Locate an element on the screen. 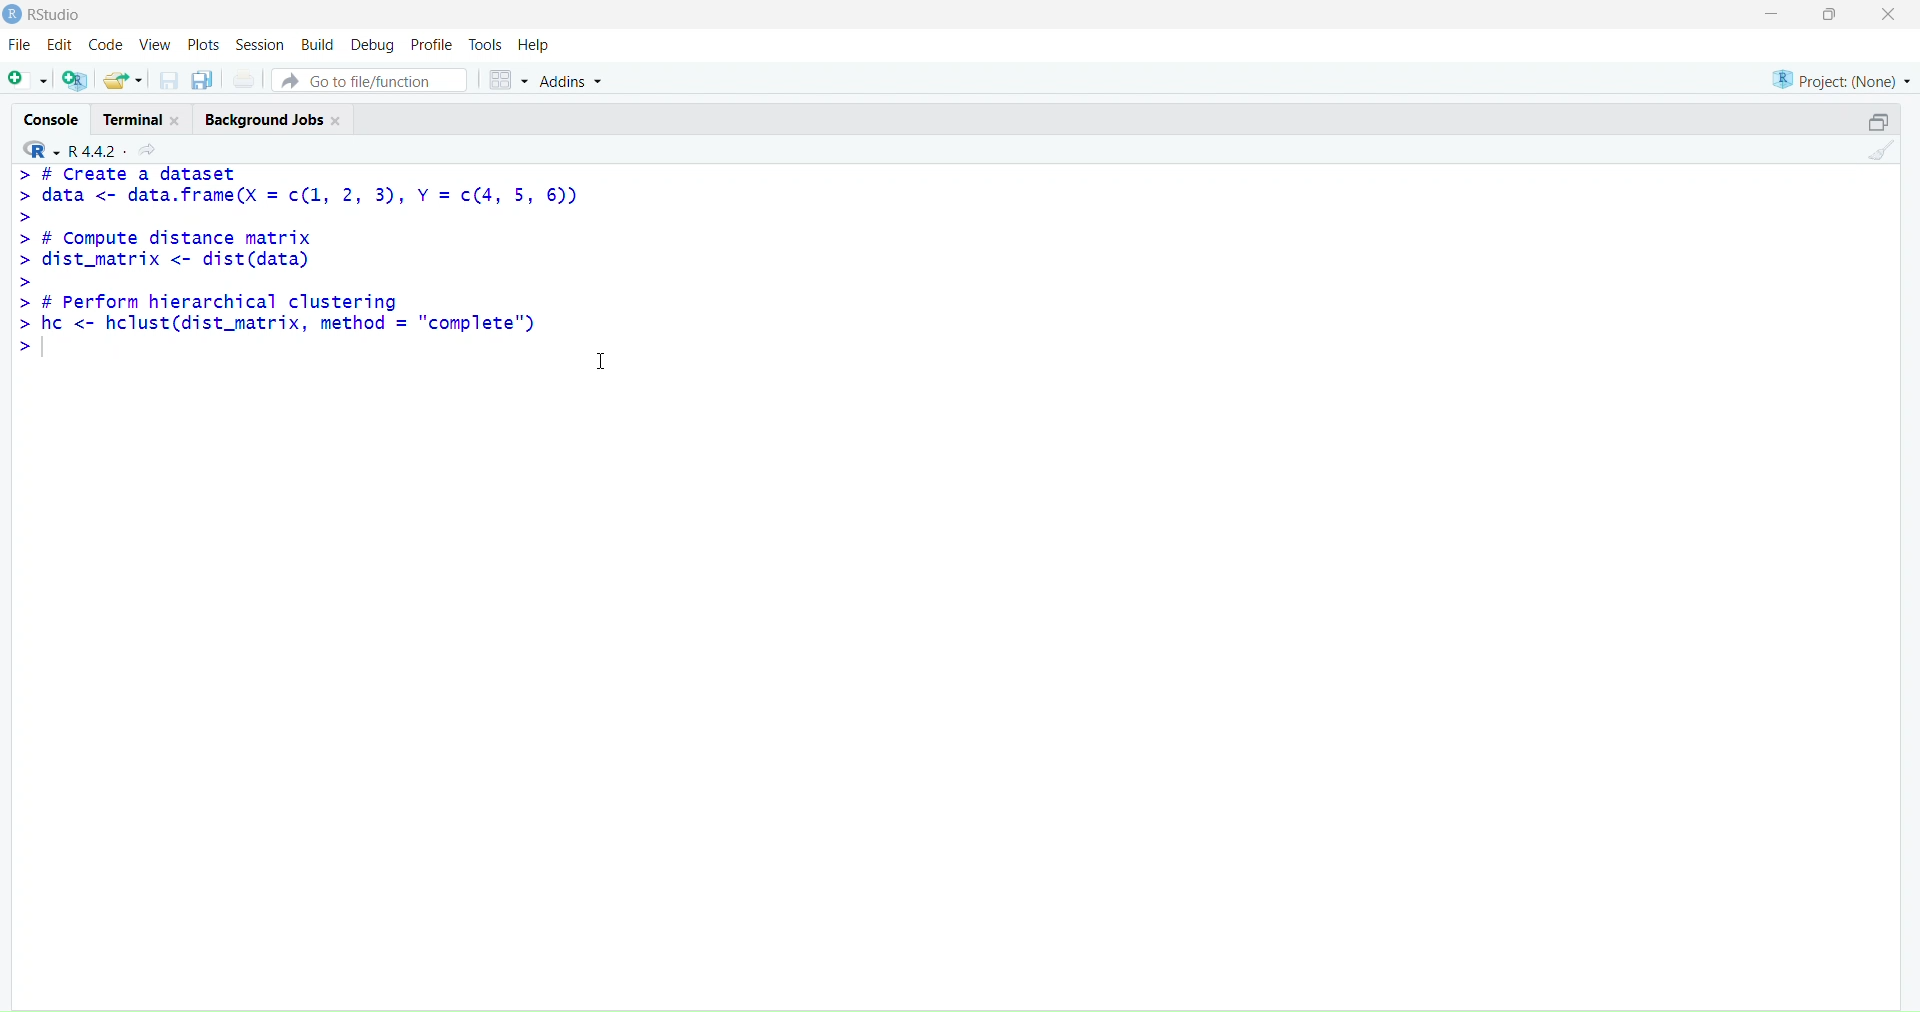  RStudio is located at coordinates (49, 17).